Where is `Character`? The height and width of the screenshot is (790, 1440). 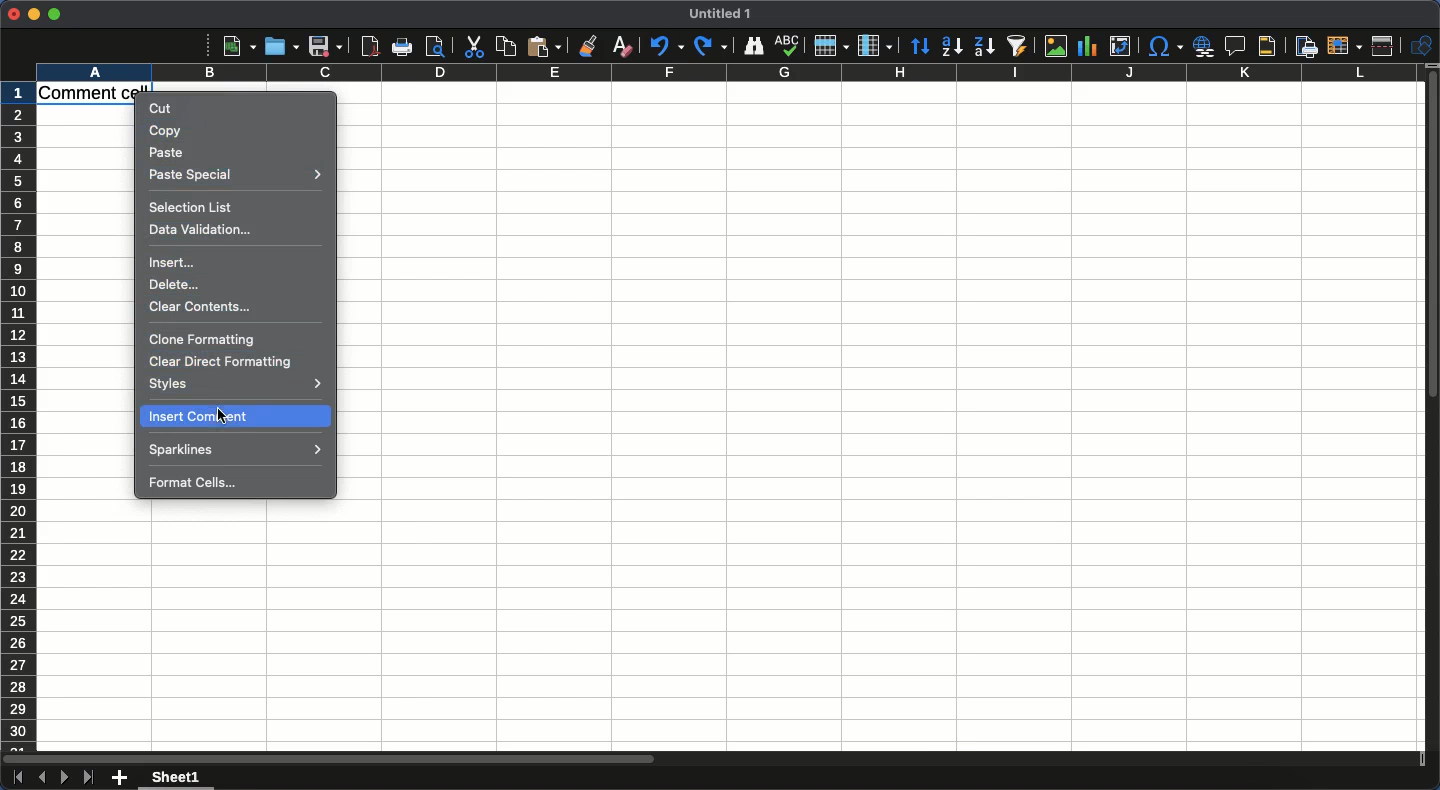
Character is located at coordinates (1165, 48).